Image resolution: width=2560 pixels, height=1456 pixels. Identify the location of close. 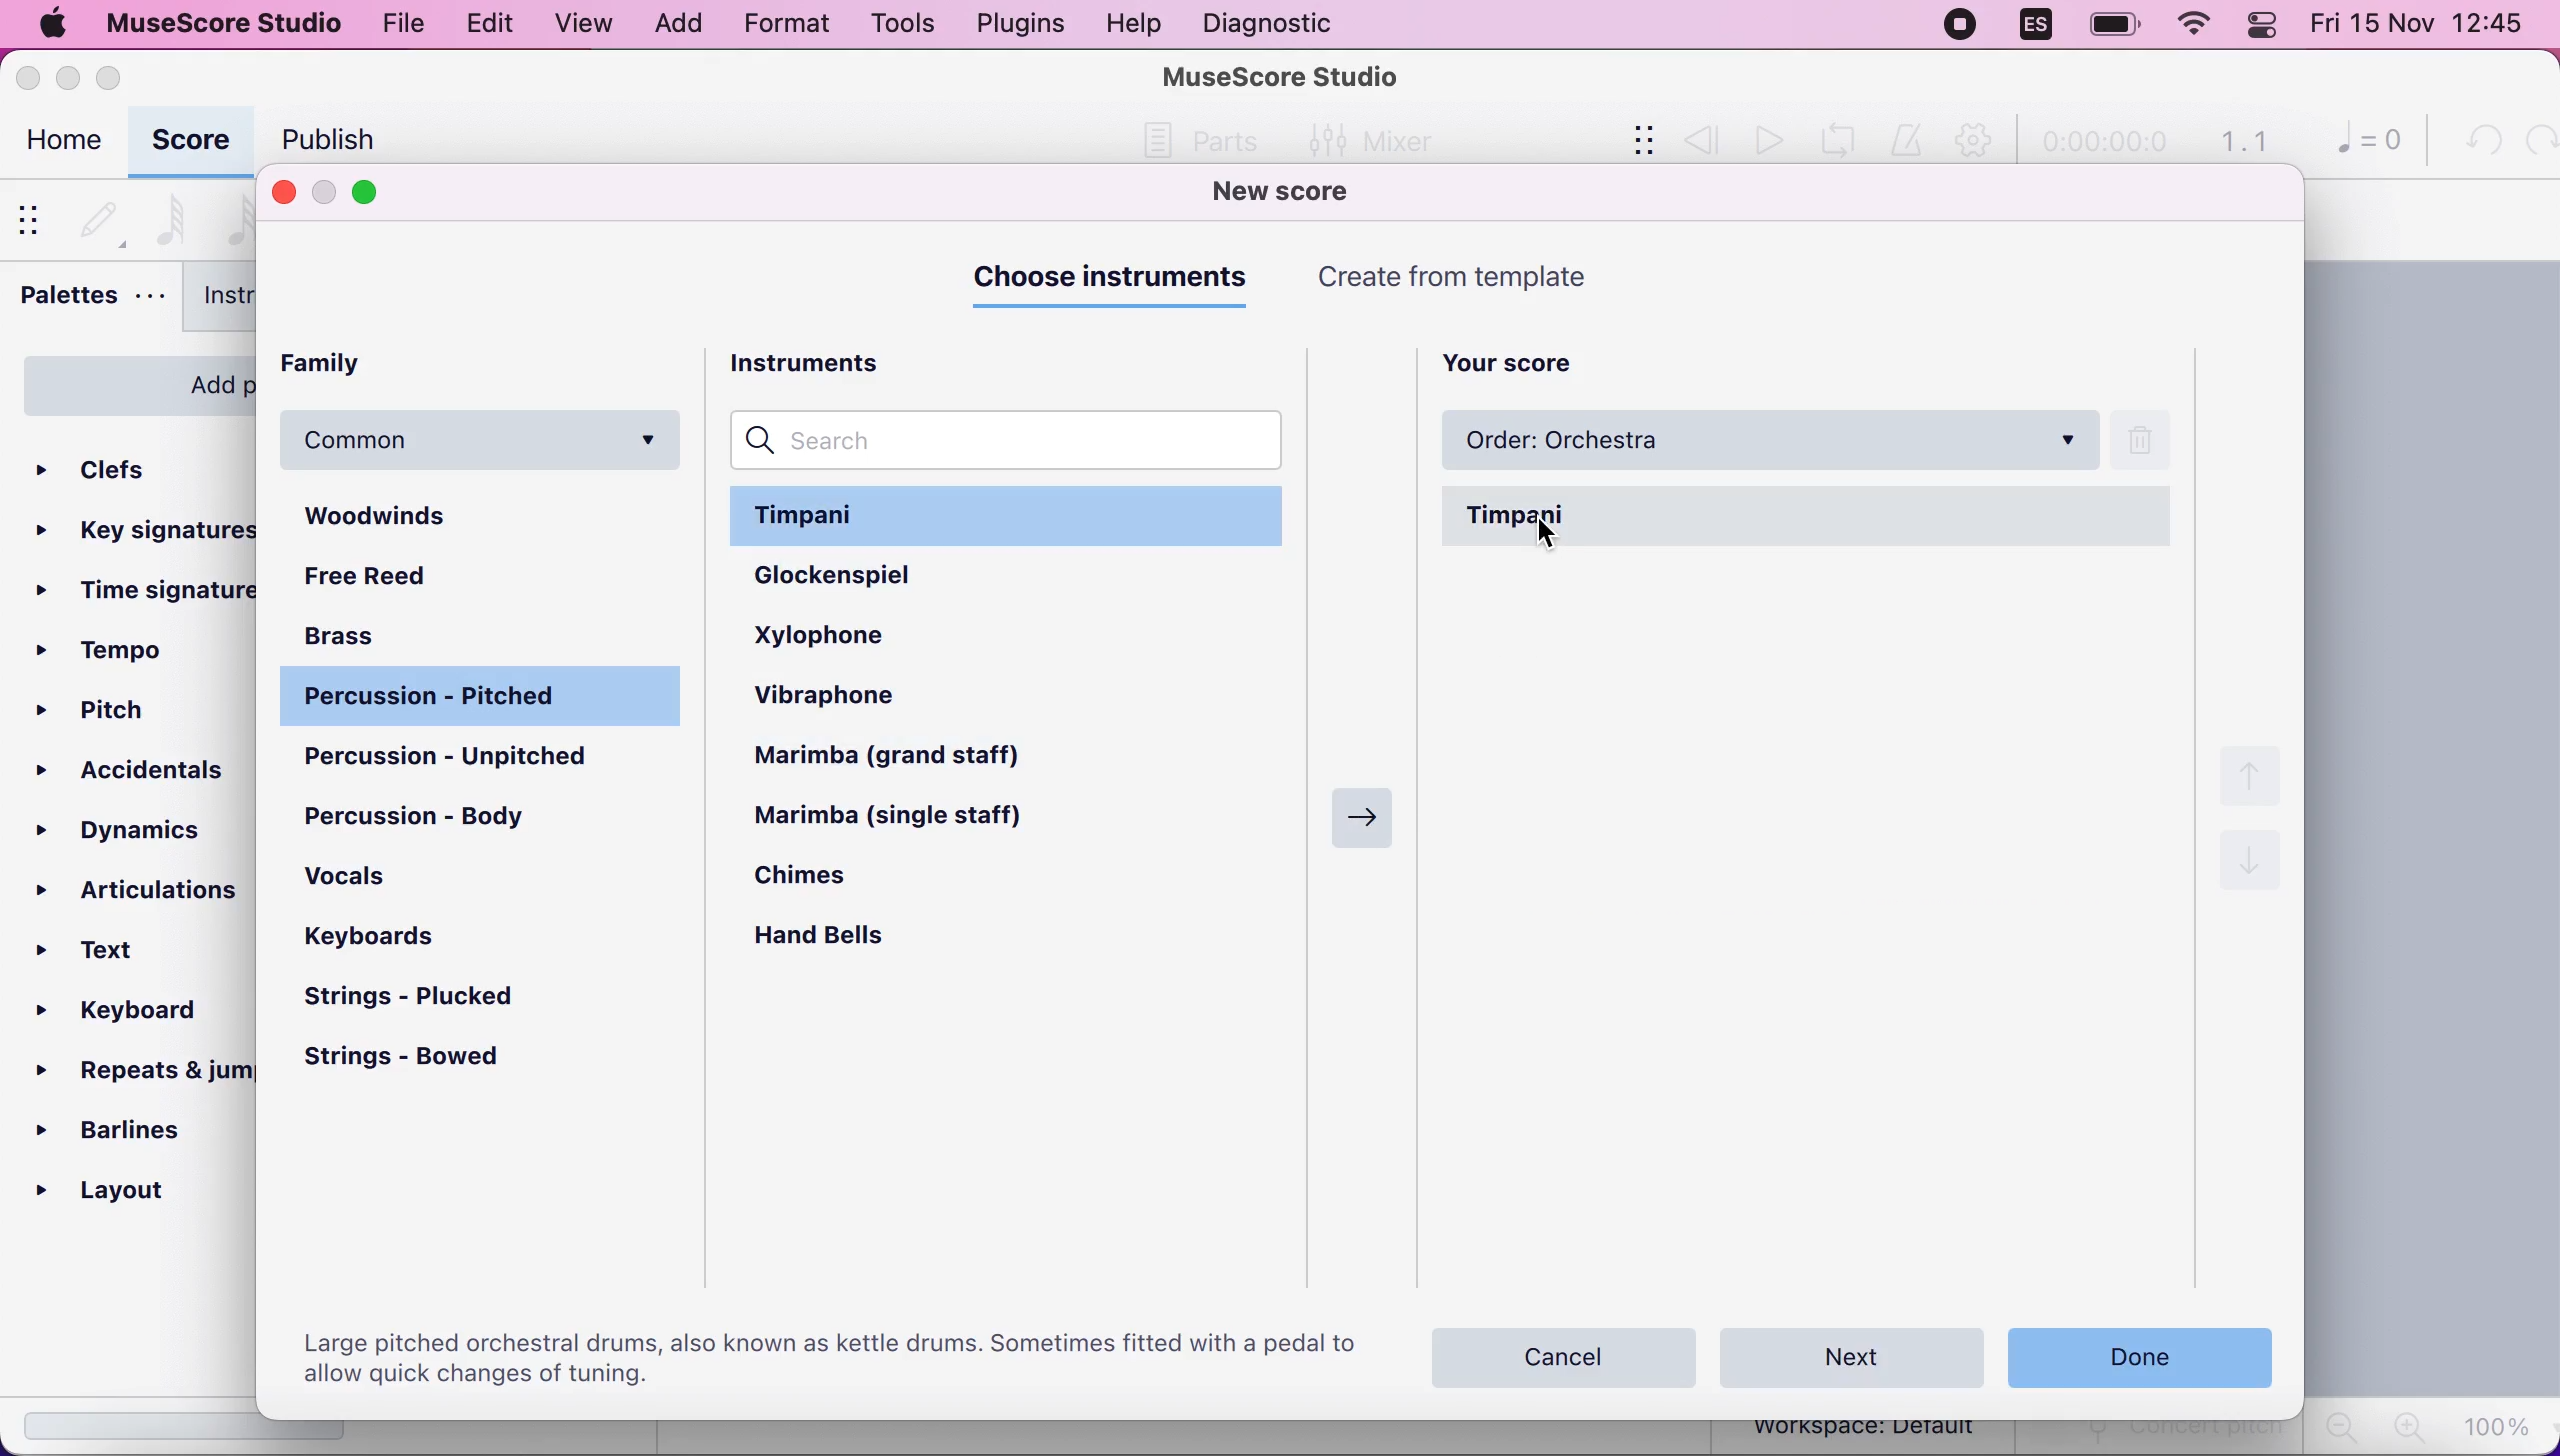
(30, 77).